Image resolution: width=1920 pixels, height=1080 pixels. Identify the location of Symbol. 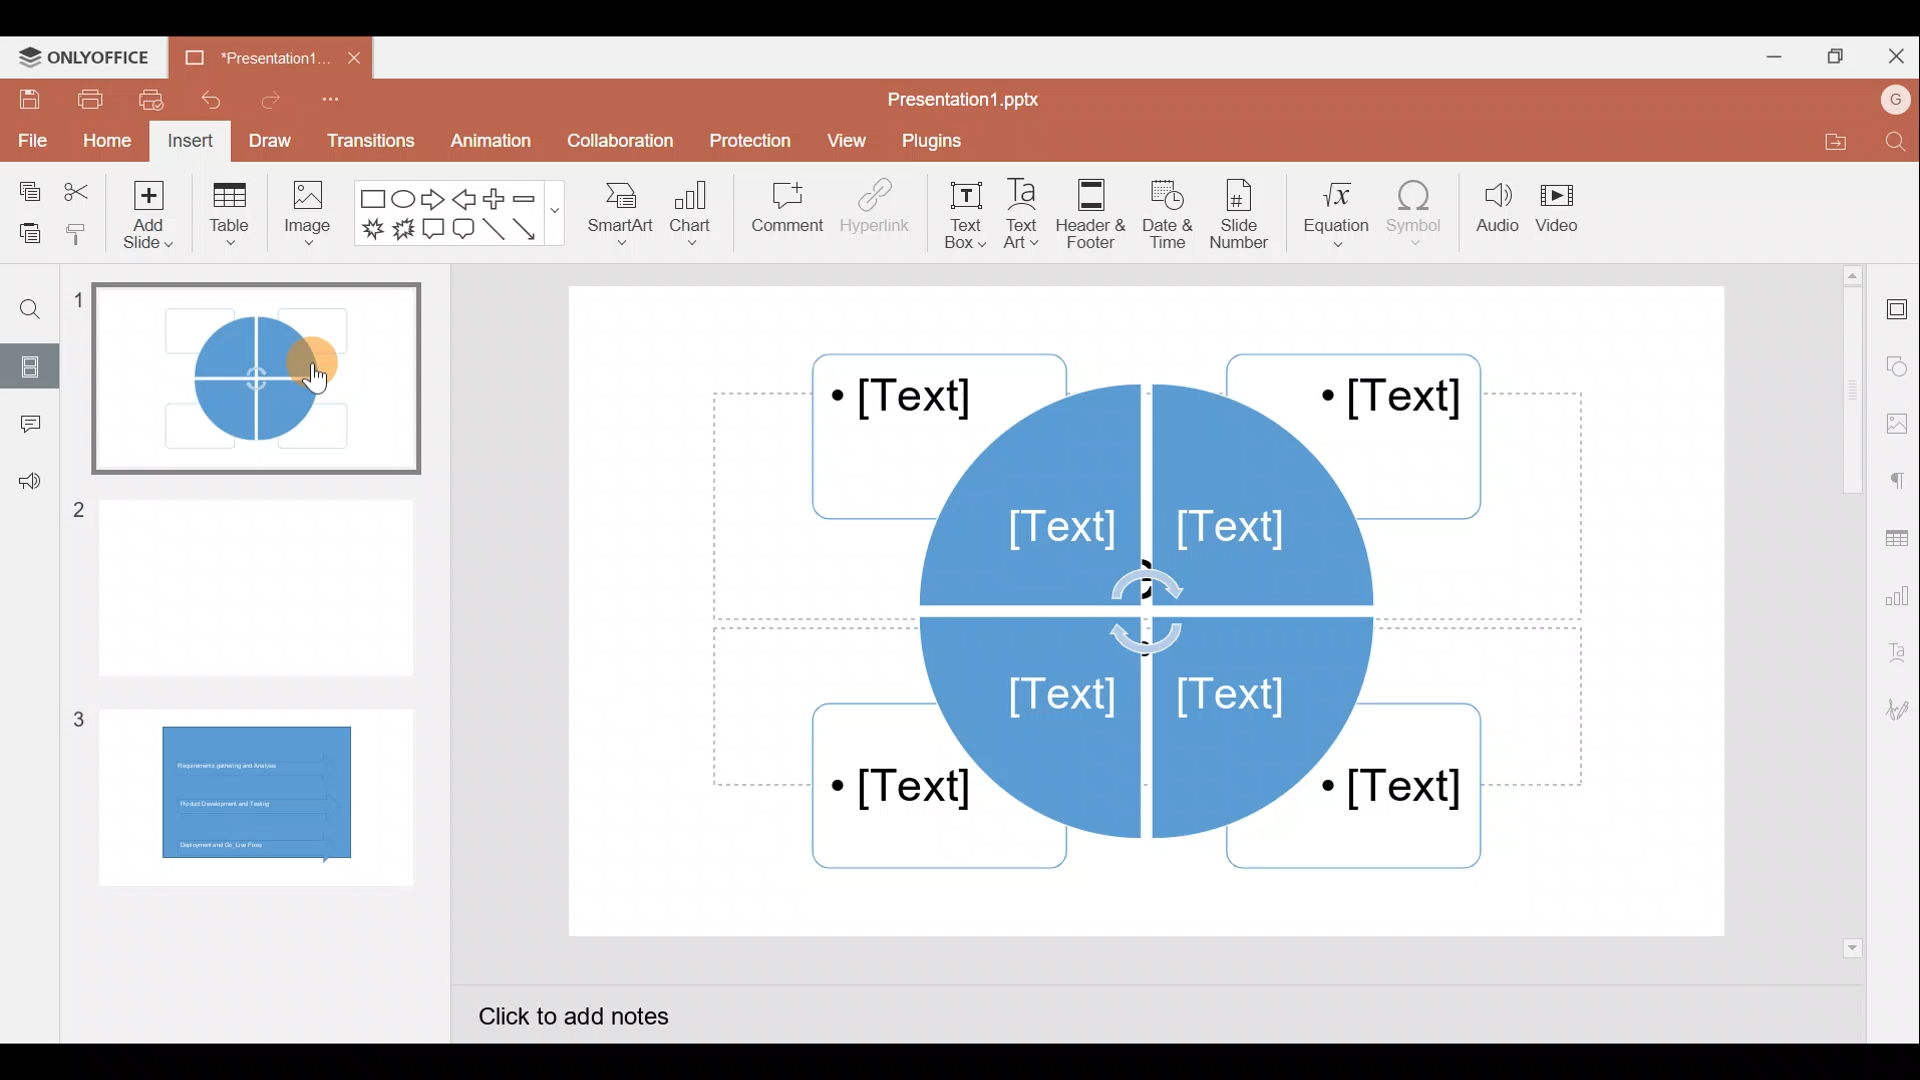
(1416, 218).